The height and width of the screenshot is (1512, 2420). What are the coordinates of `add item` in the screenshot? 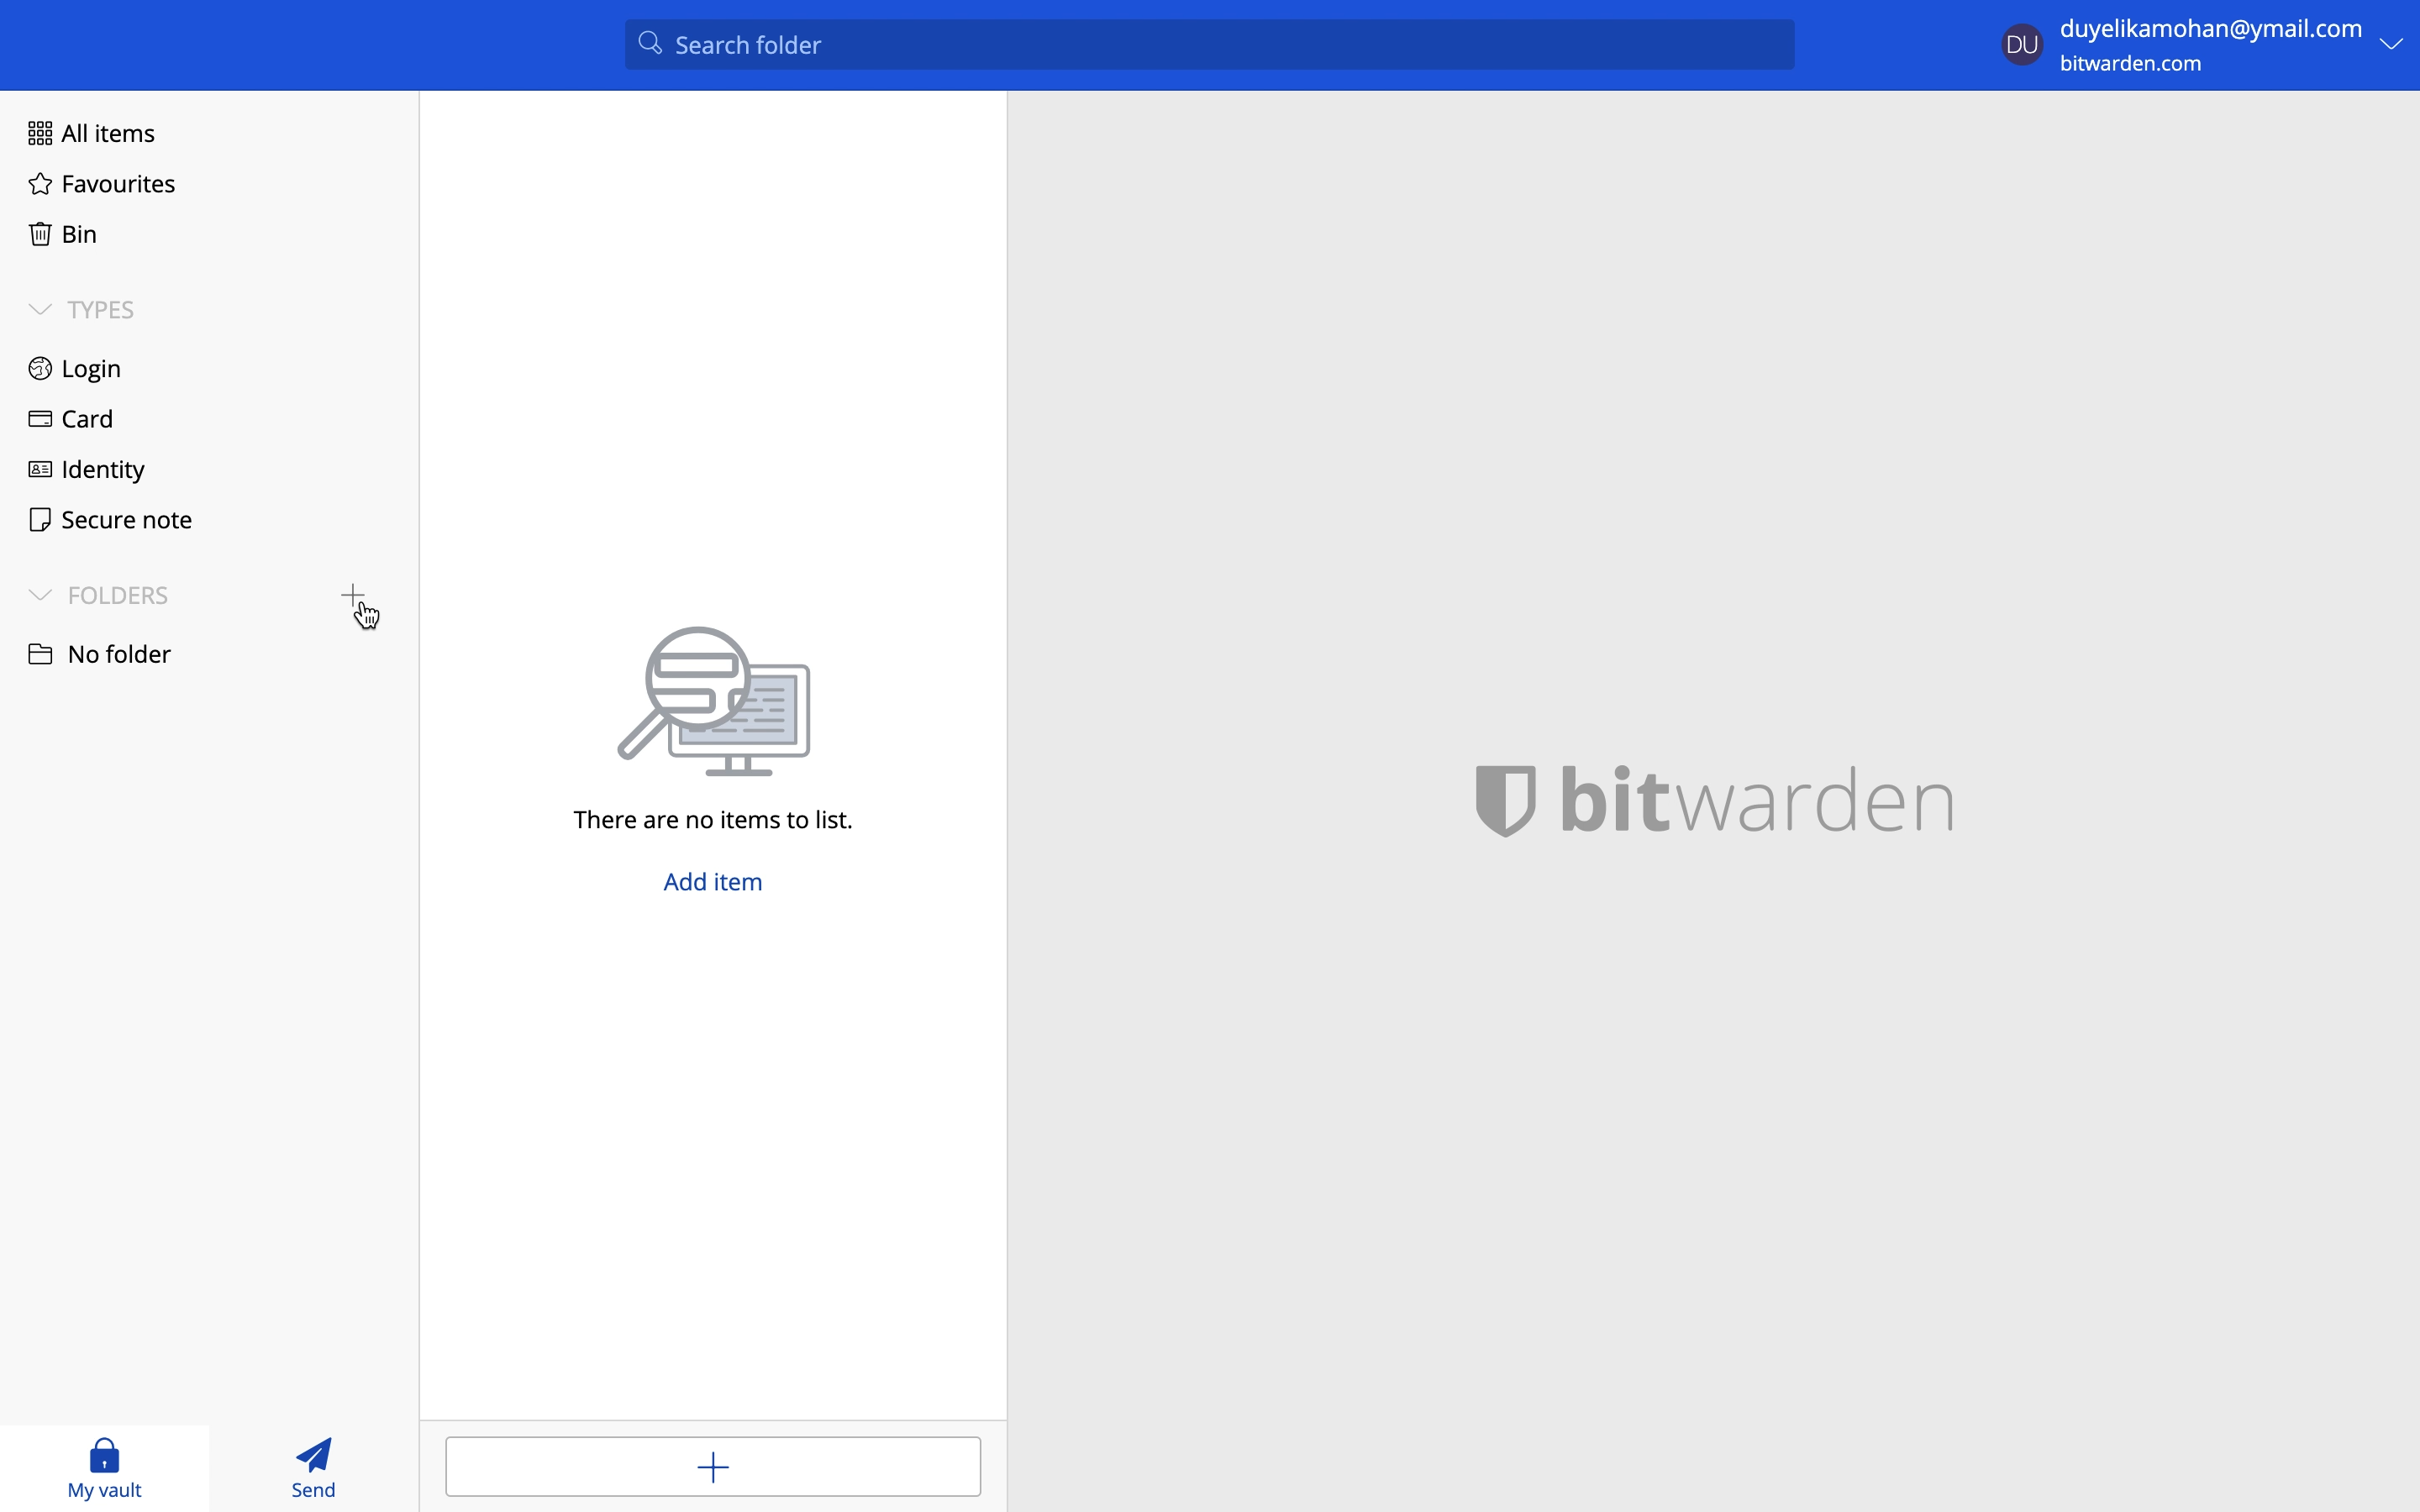 It's located at (712, 1464).